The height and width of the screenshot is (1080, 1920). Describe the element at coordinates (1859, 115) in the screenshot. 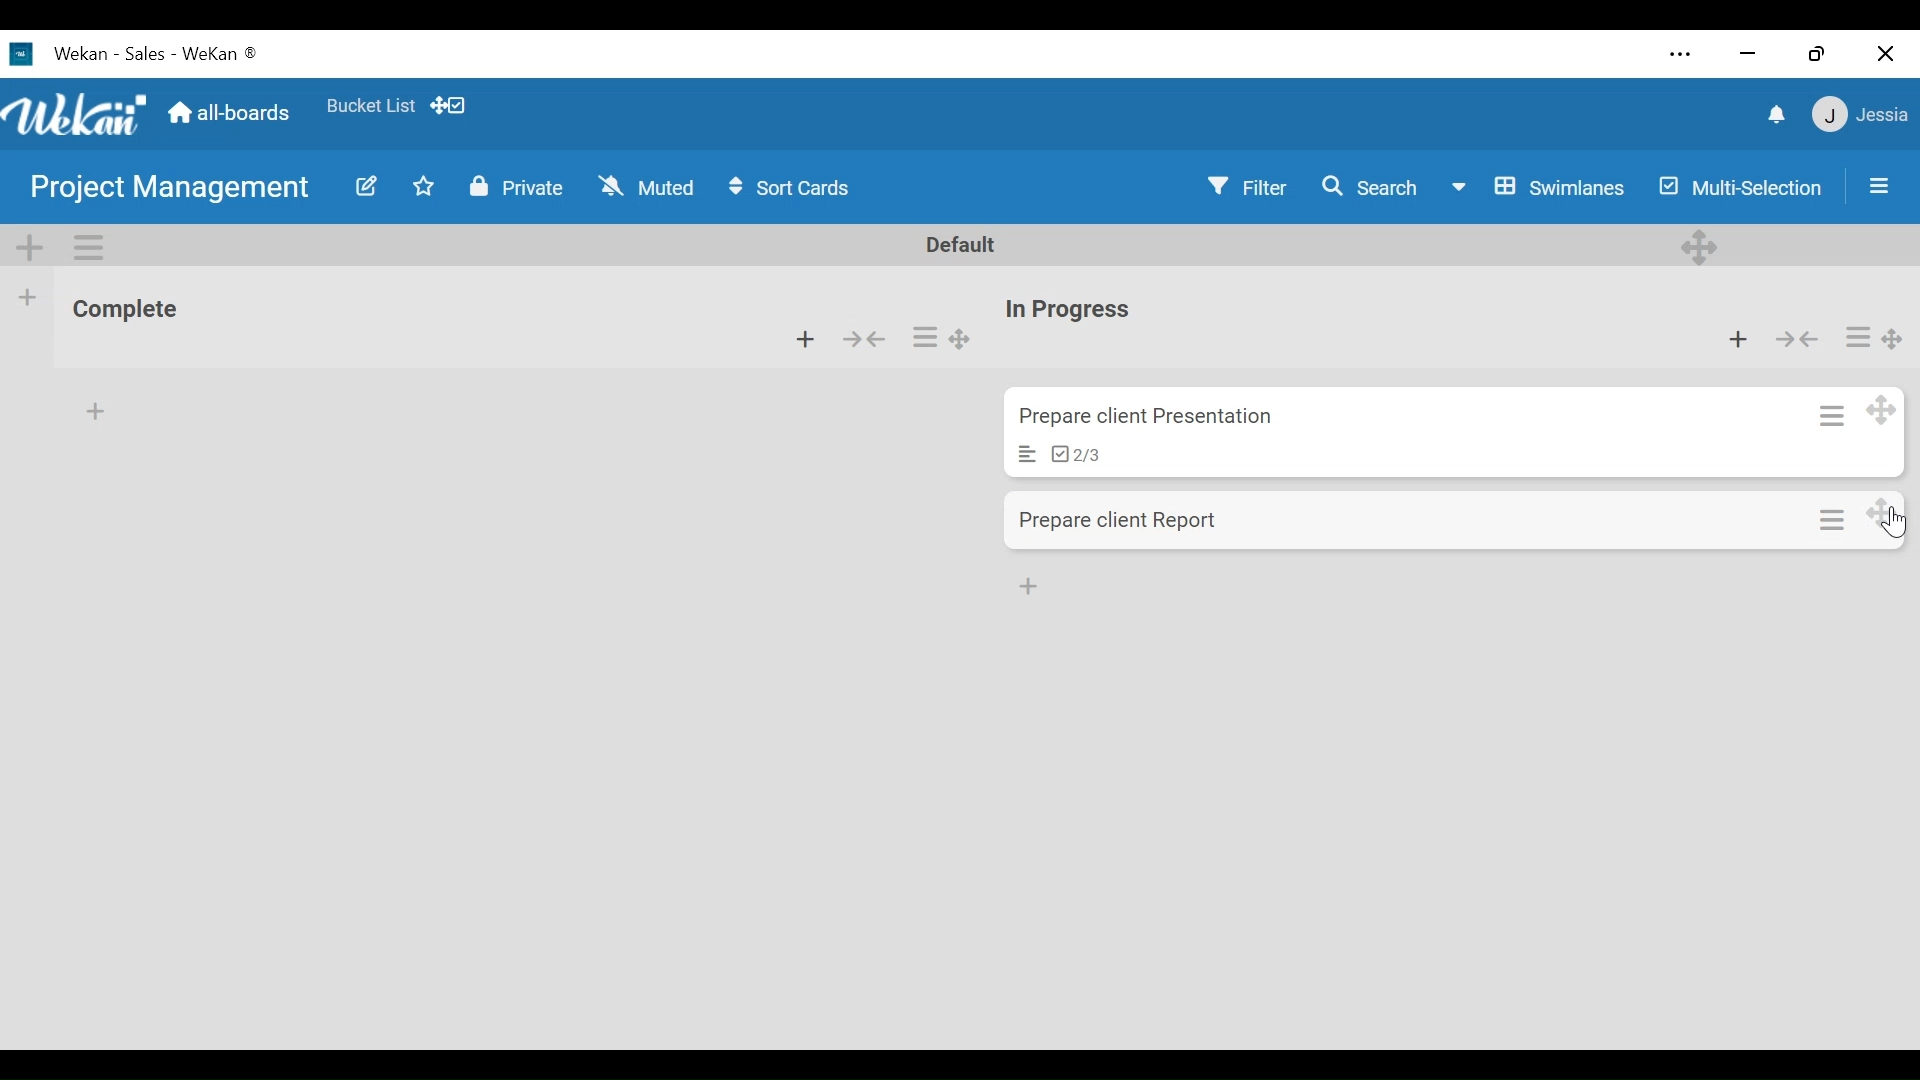

I see `jessie` at that location.